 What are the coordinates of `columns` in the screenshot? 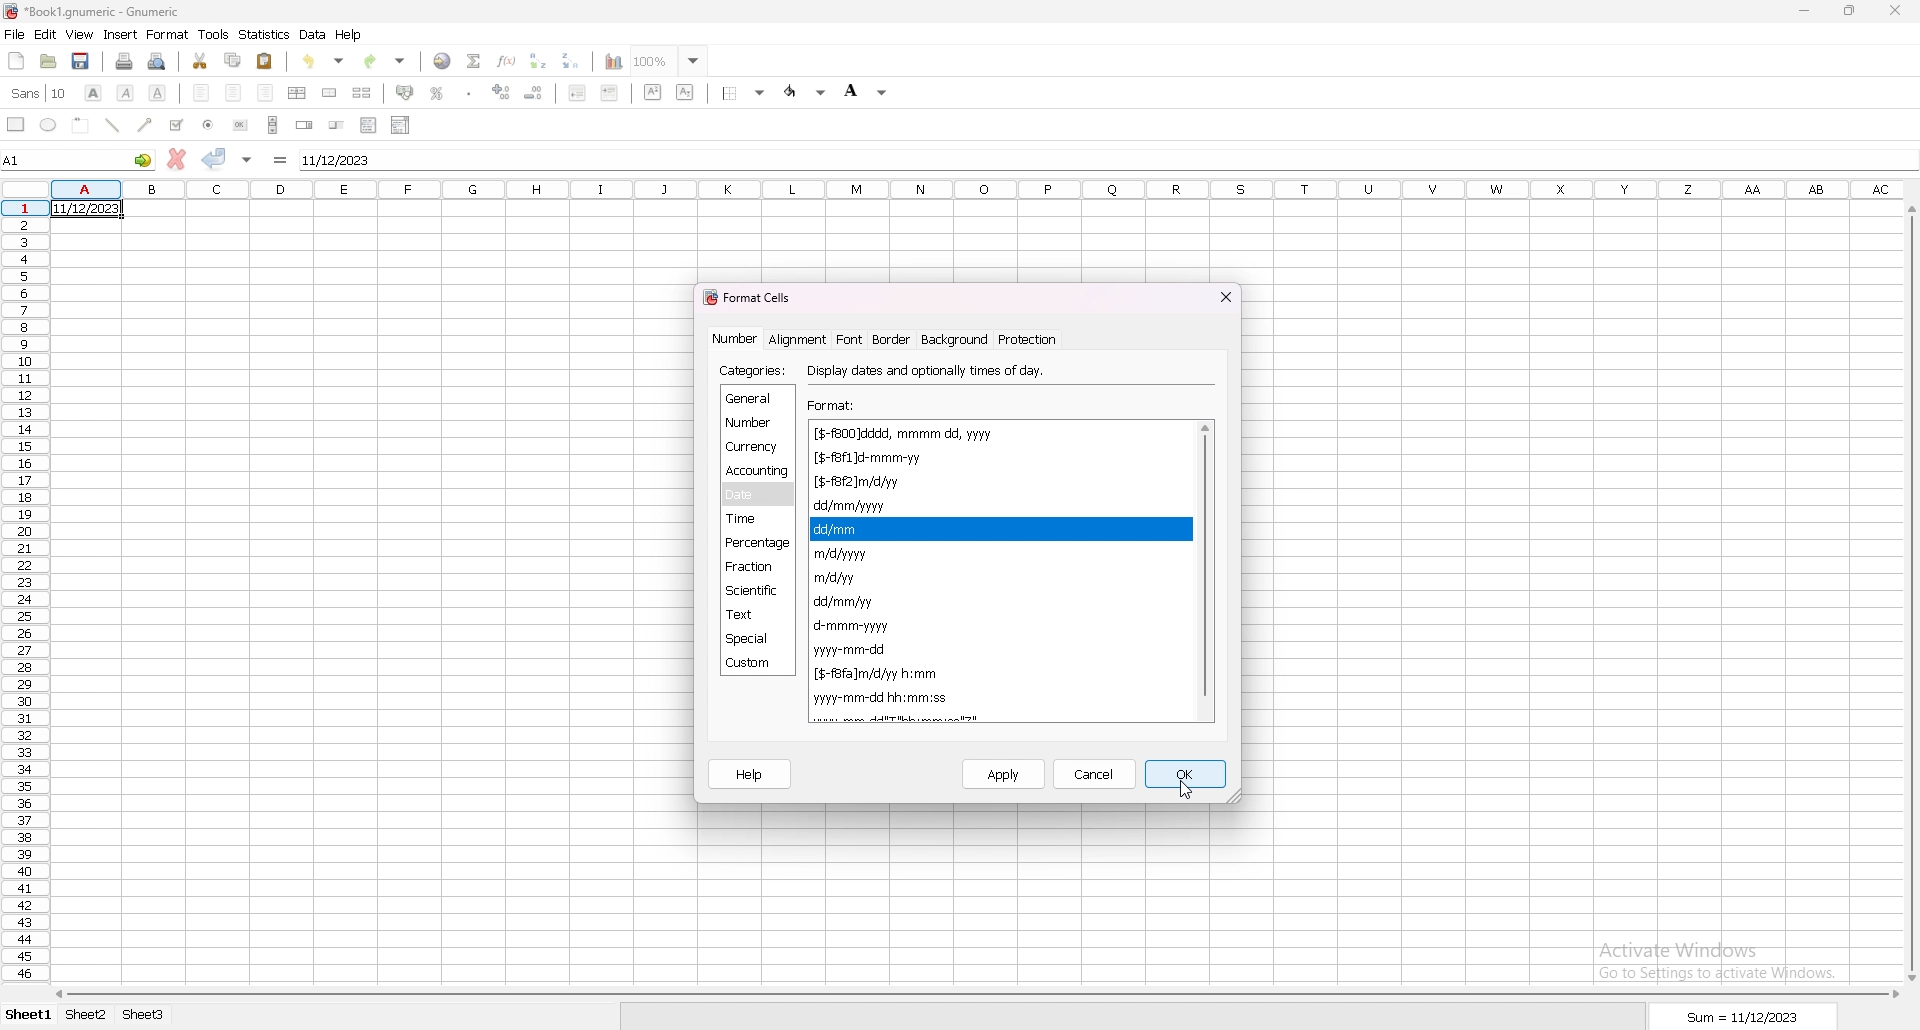 It's located at (980, 188).